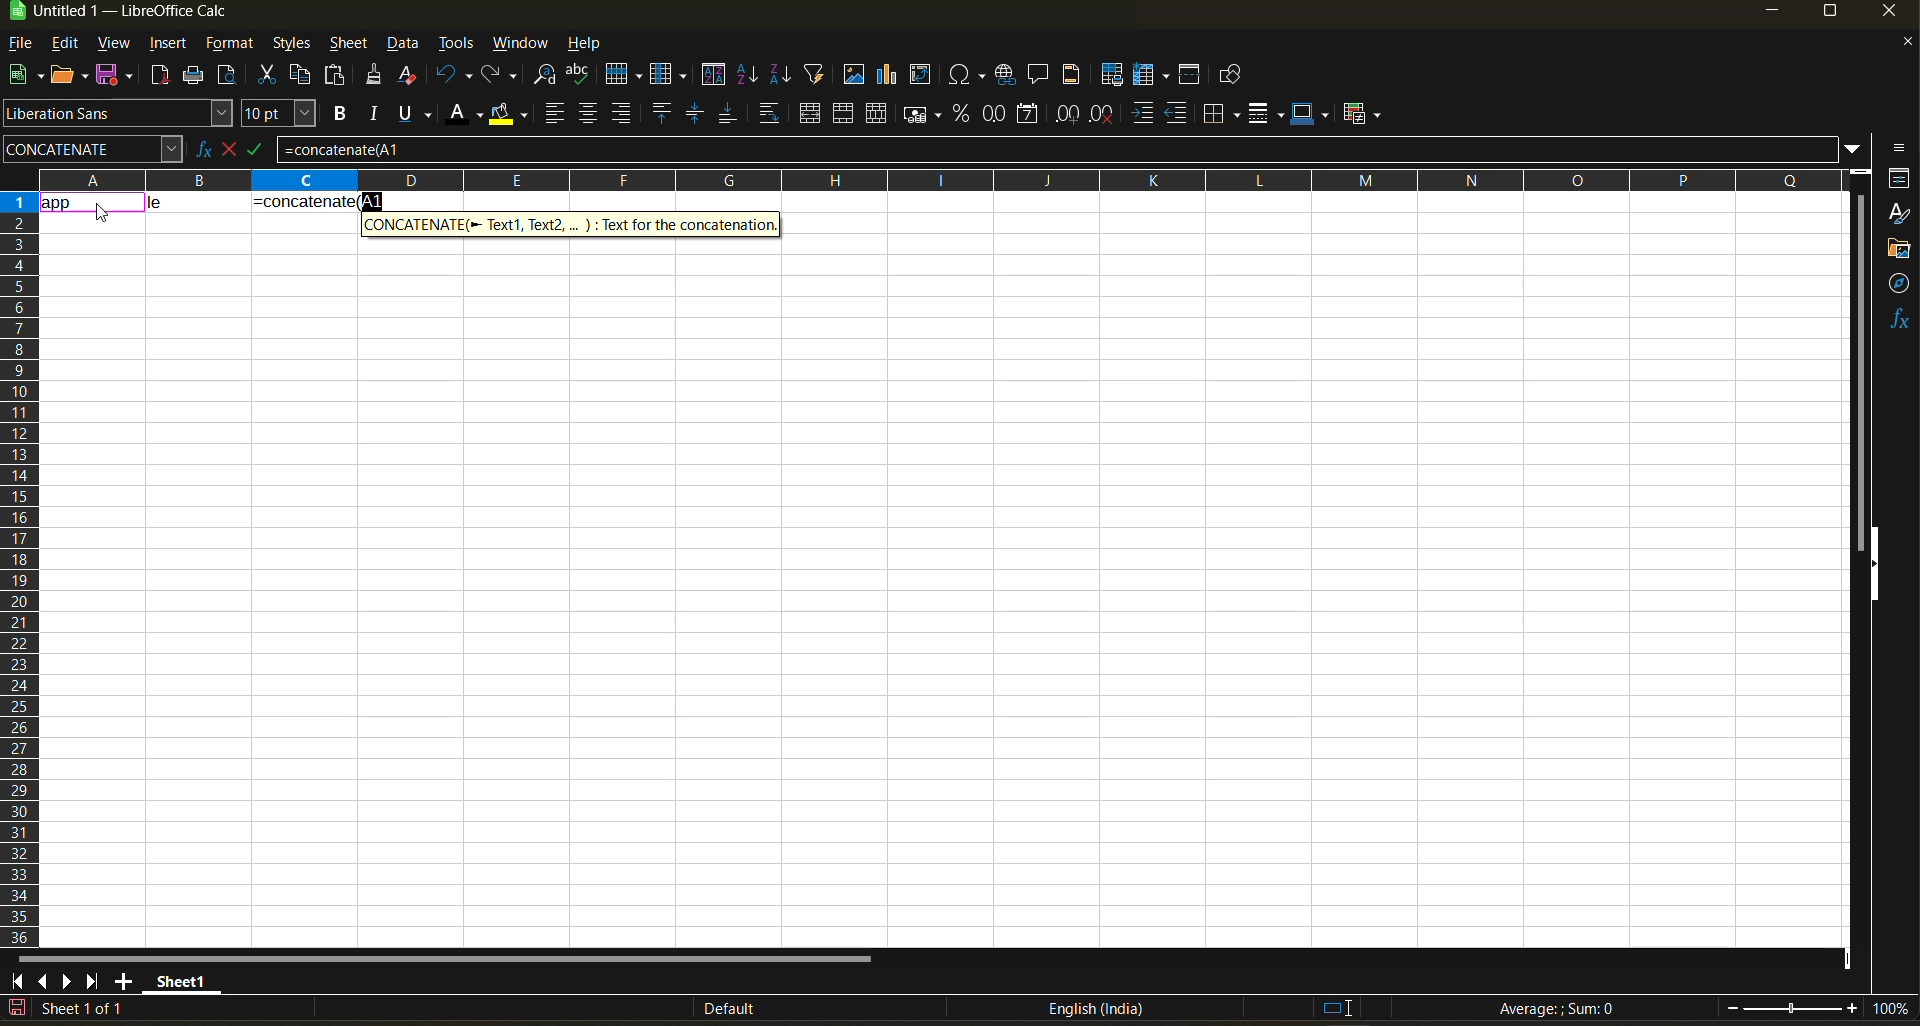 The width and height of the screenshot is (1920, 1026). What do you see at coordinates (779, 74) in the screenshot?
I see `sort descending` at bounding box center [779, 74].